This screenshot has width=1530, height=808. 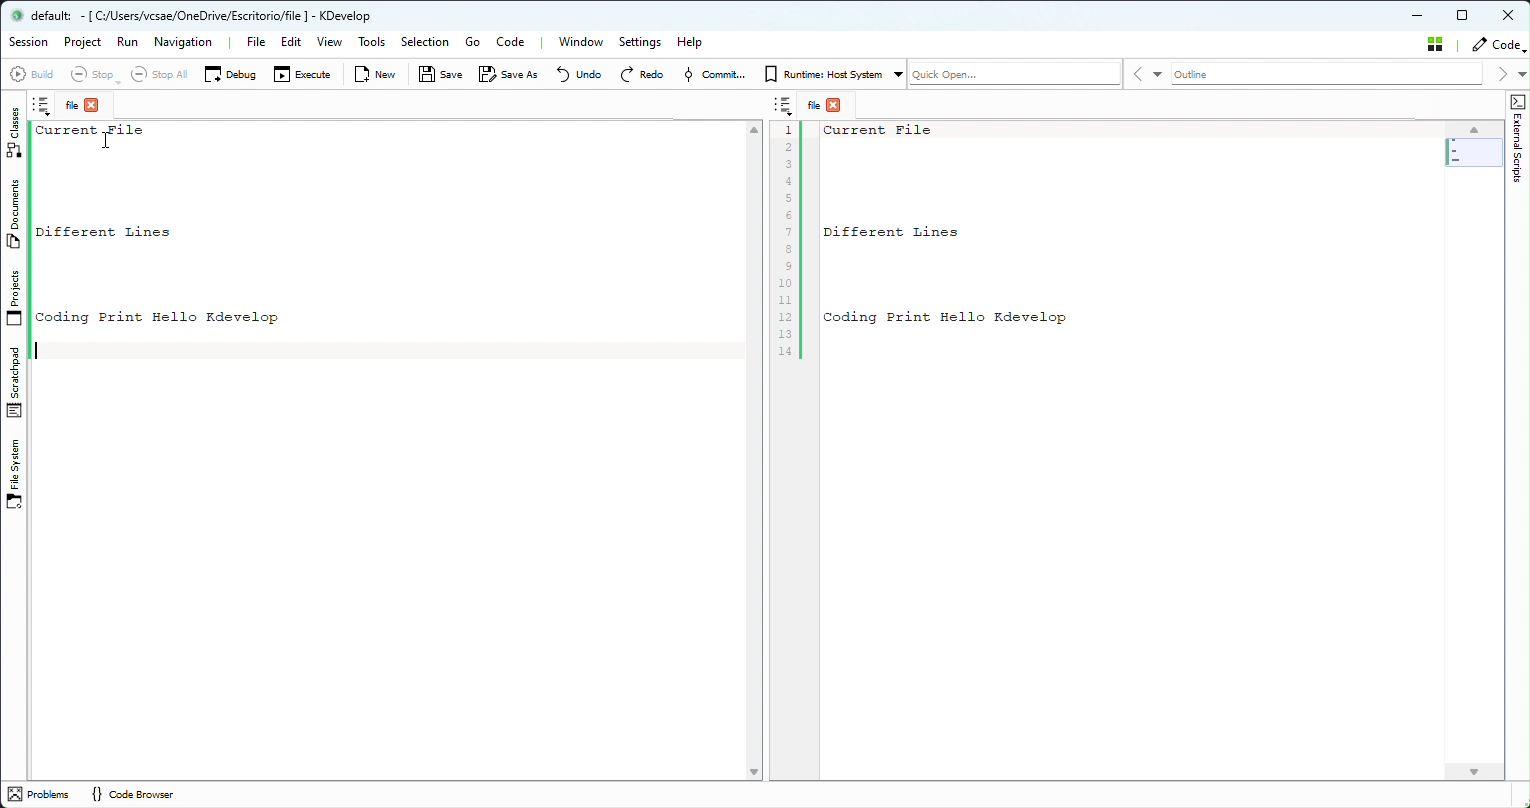 What do you see at coordinates (473, 44) in the screenshot?
I see `Go` at bounding box center [473, 44].